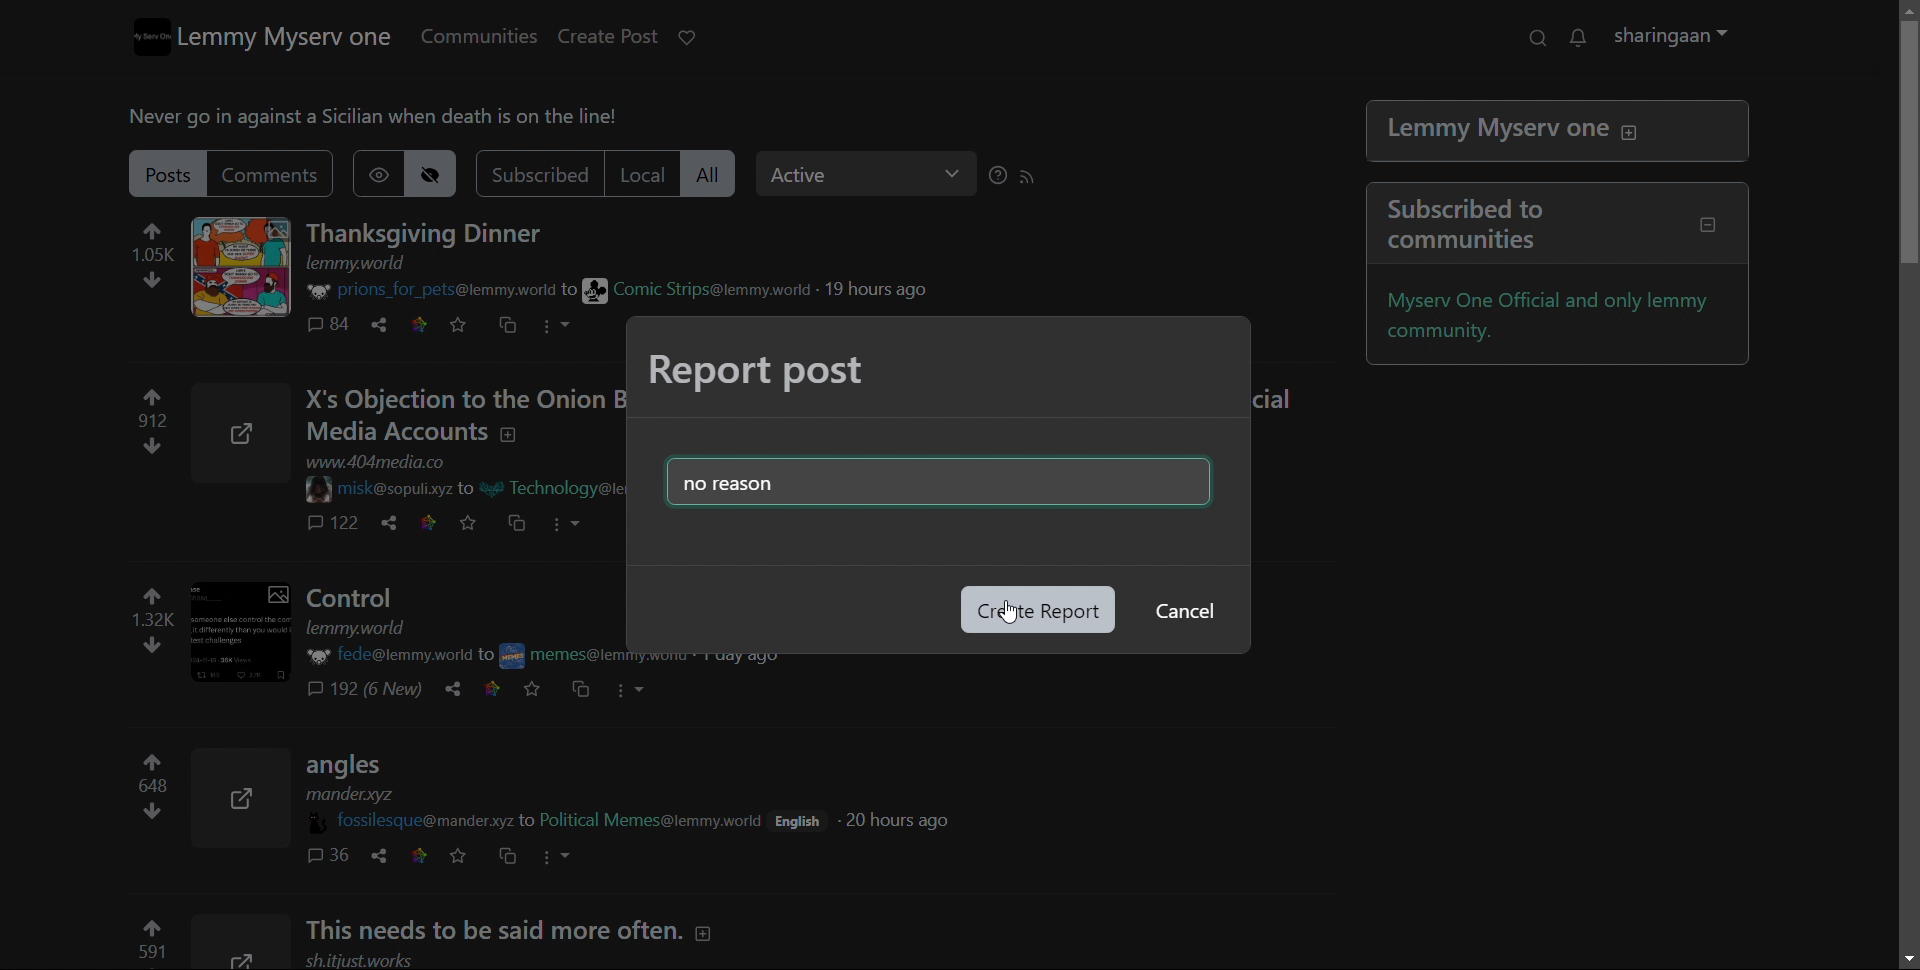 The width and height of the screenshot is (1920, 970). Describe the element at coordinates (368, 264) in the screenshot. I see `URL` at that location.